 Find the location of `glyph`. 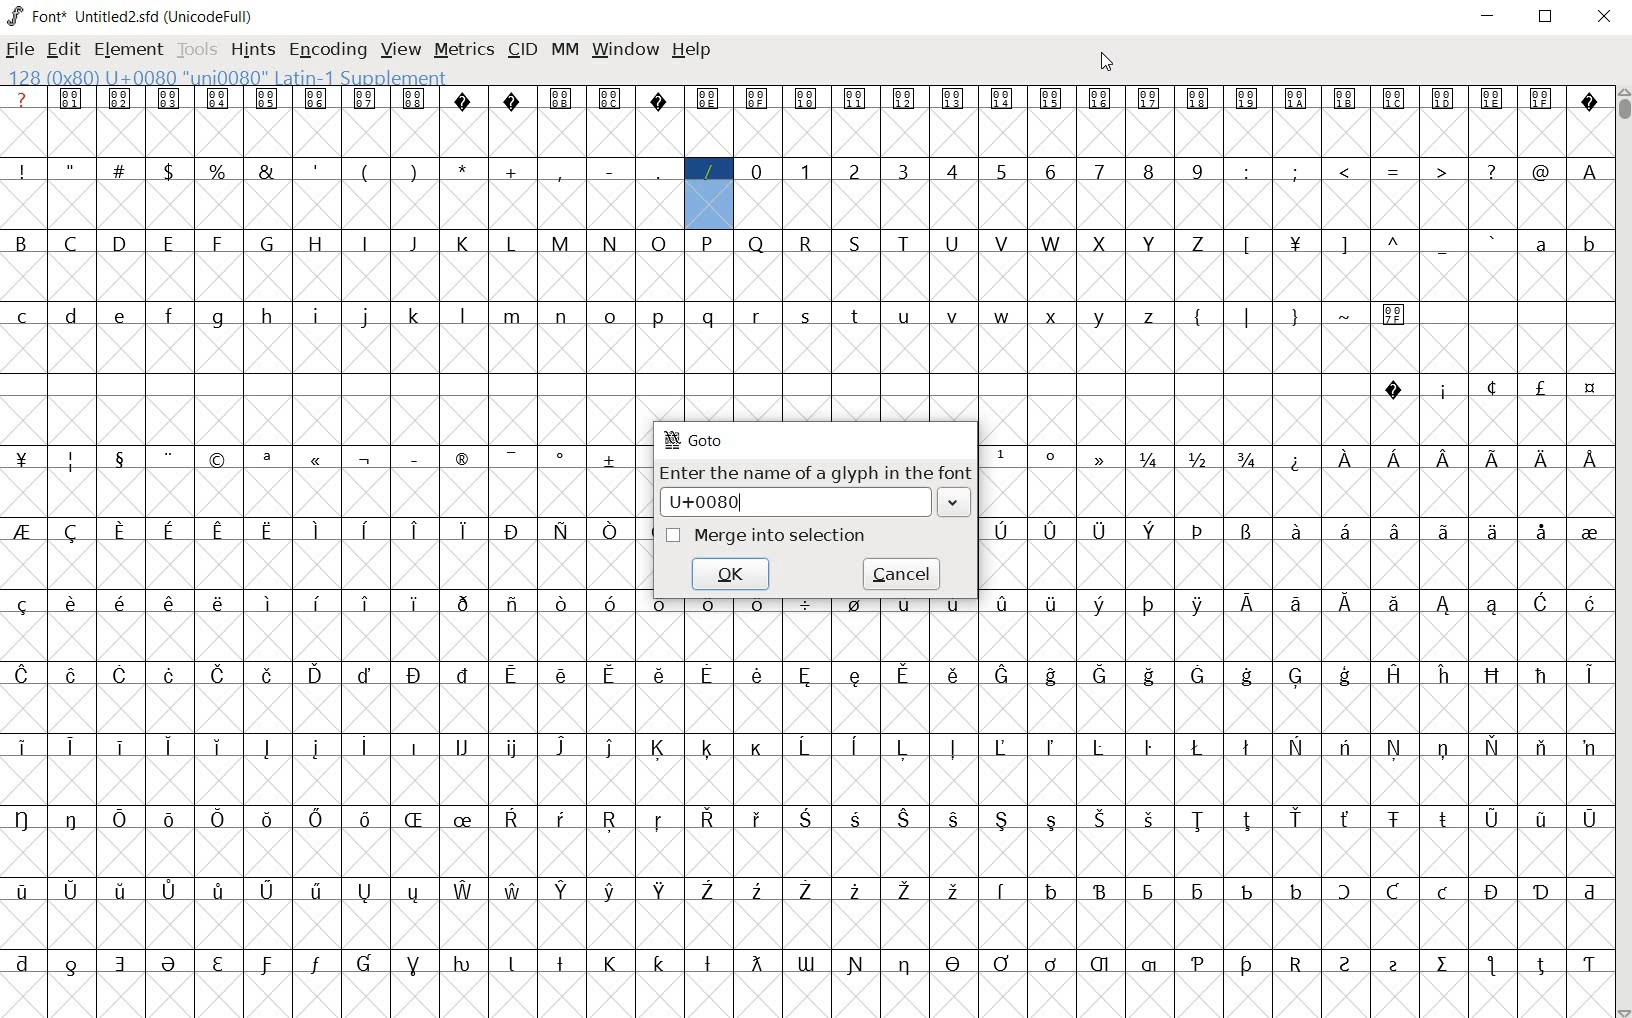

glyph is located at coordinates (804, 818).